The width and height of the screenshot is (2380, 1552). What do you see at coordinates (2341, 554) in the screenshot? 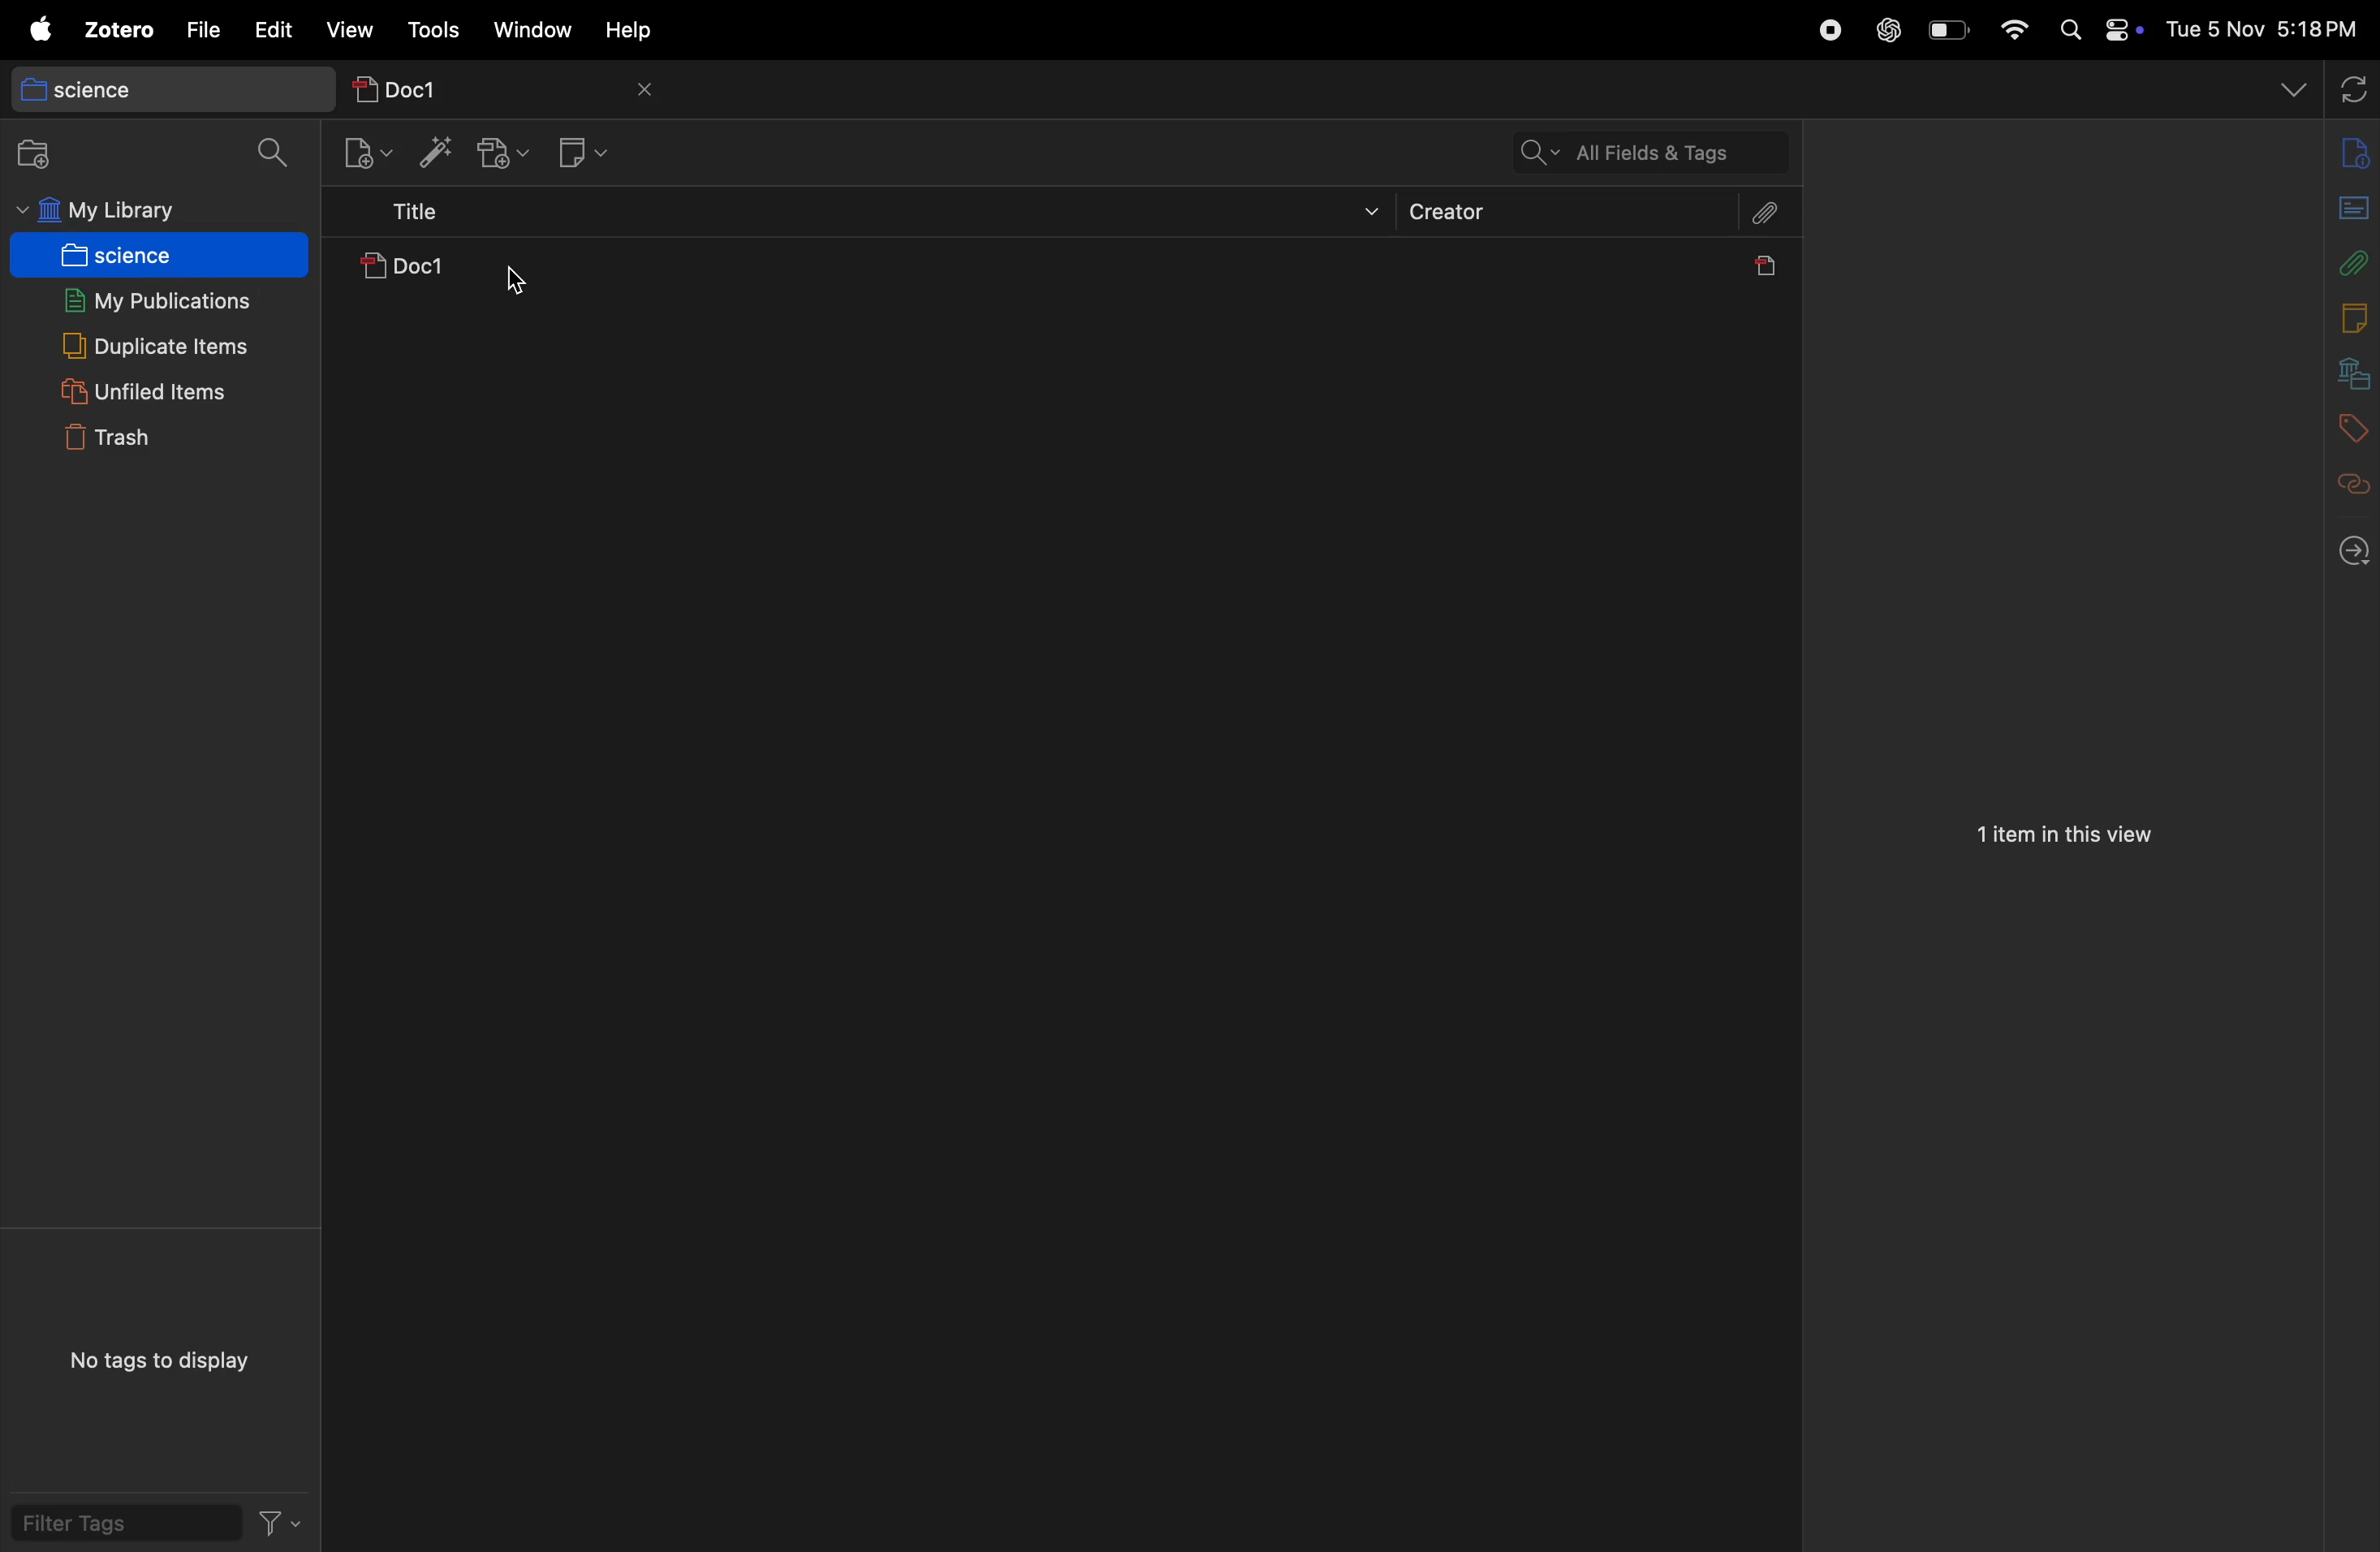
I see `Proceed` at bounding box center [2341, 554].